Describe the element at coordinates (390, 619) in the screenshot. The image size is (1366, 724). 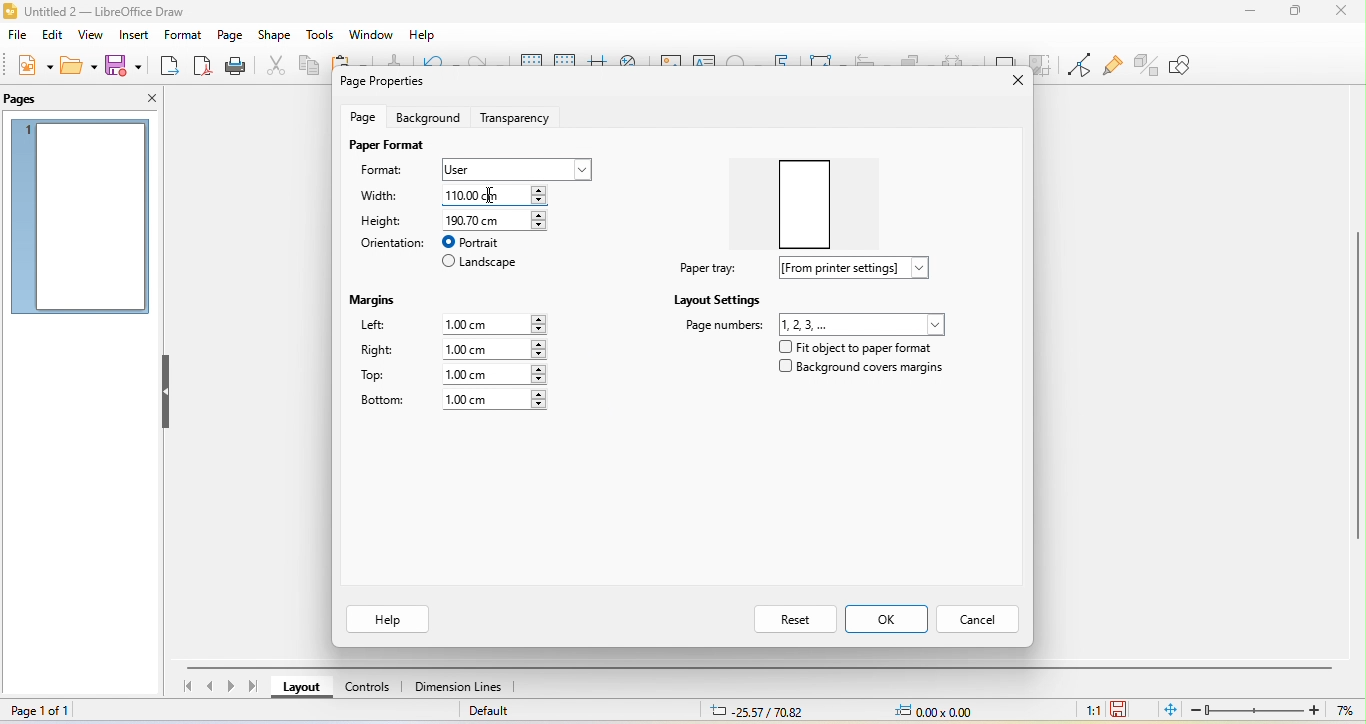
I see `help` at that location.